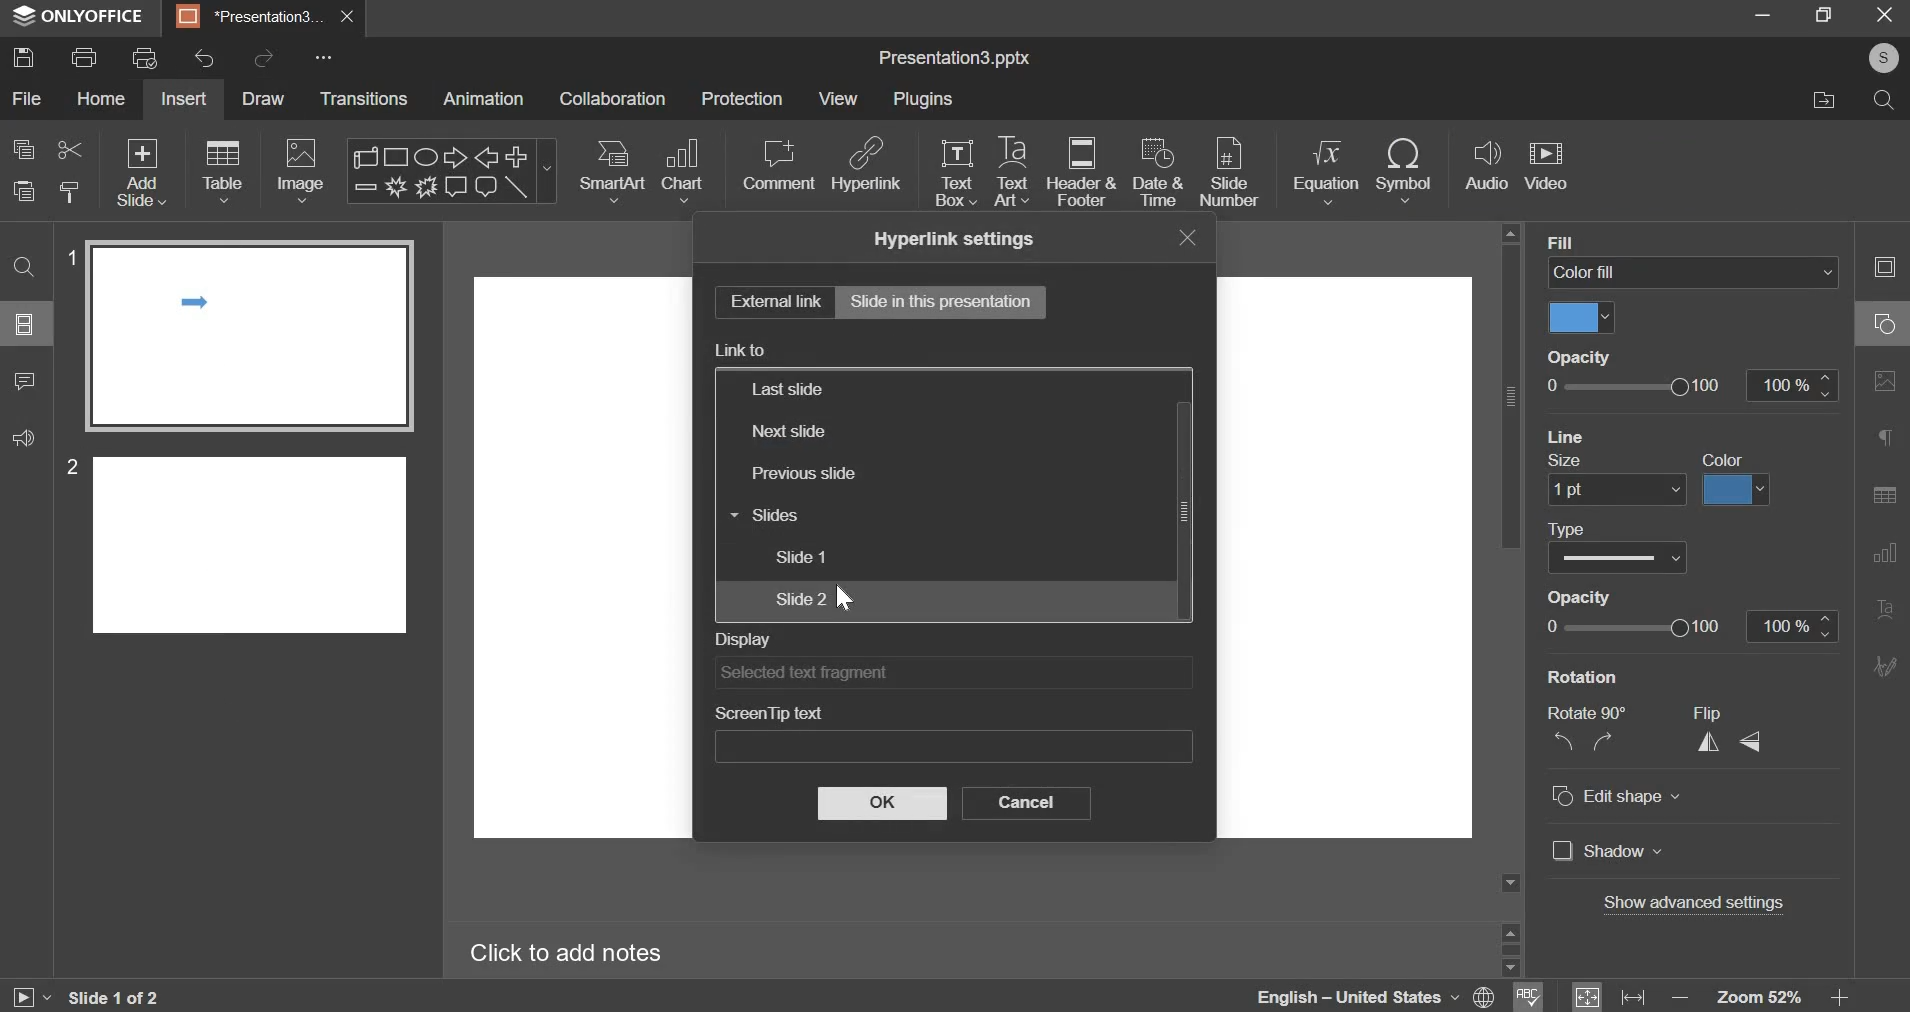 This screenshot has height=1012, width=1910. Describe the element at coordinates (1758, 997) in the screenshot. I see `zoom 52%` at that location.